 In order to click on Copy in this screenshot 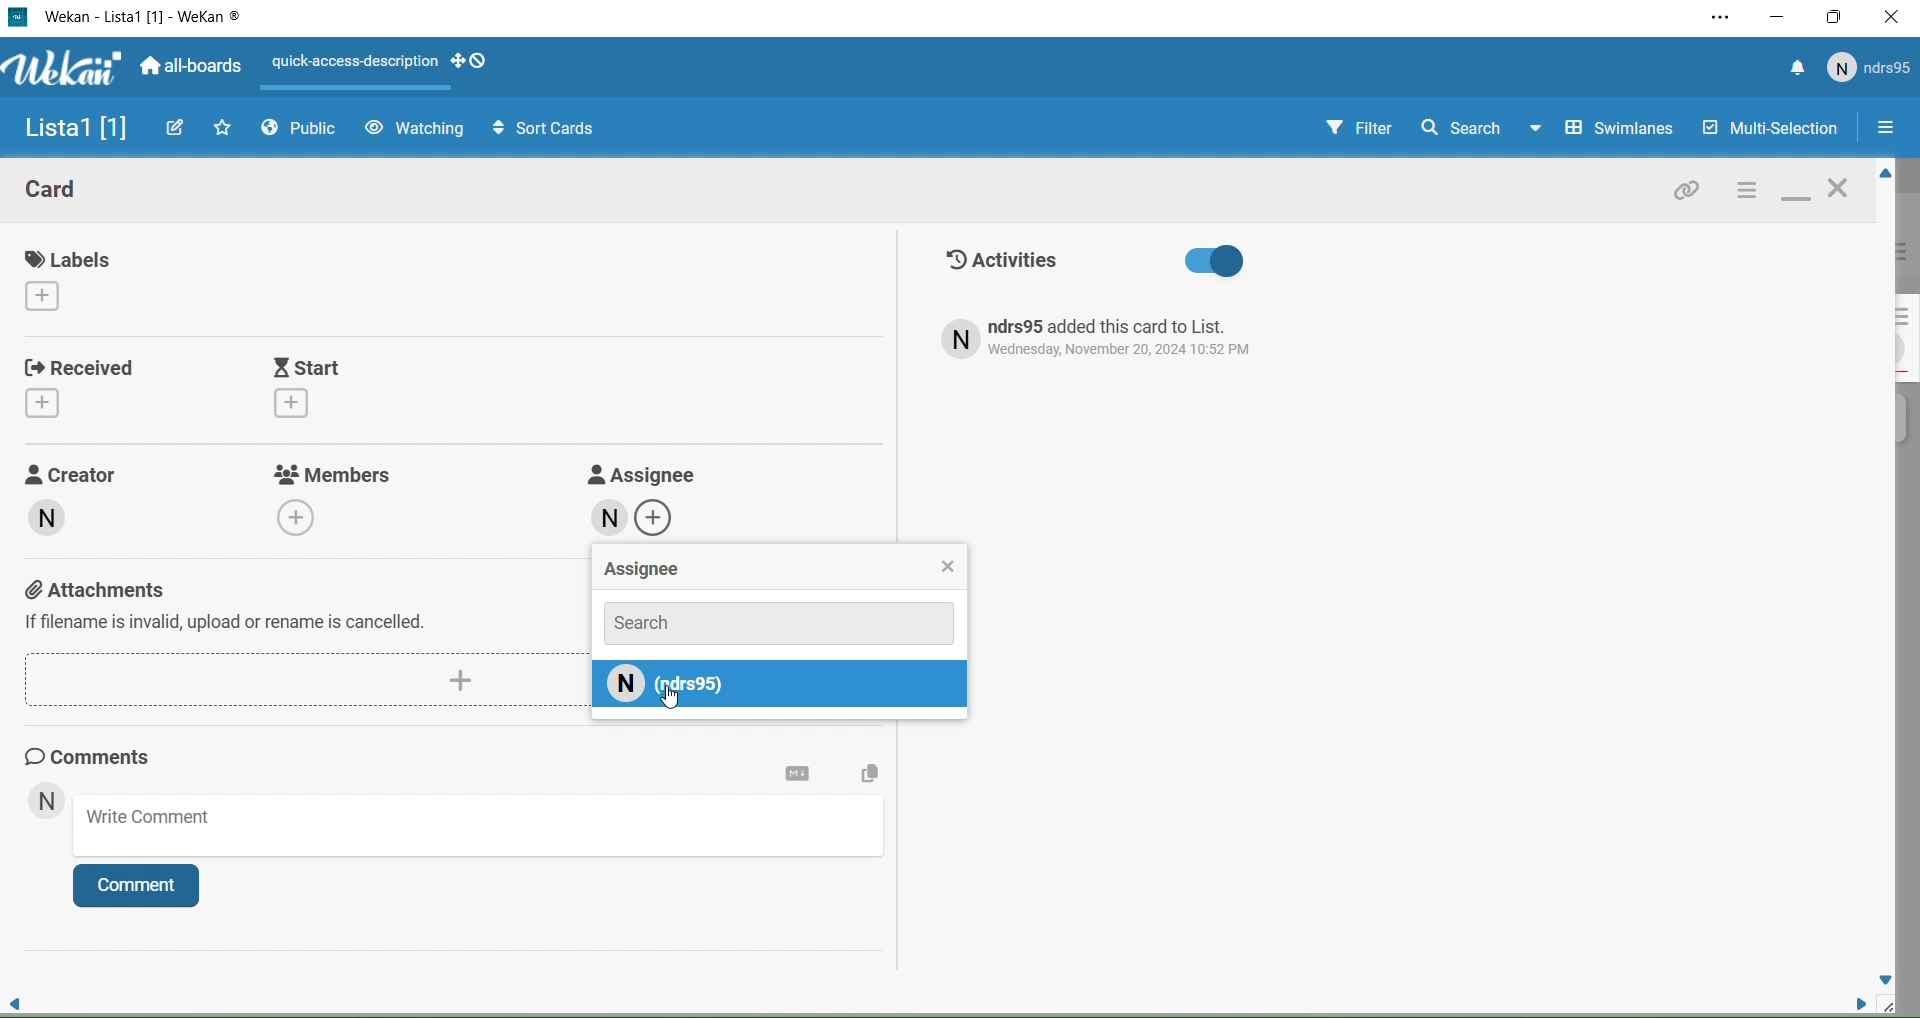, I will do `click(866, 776)`.